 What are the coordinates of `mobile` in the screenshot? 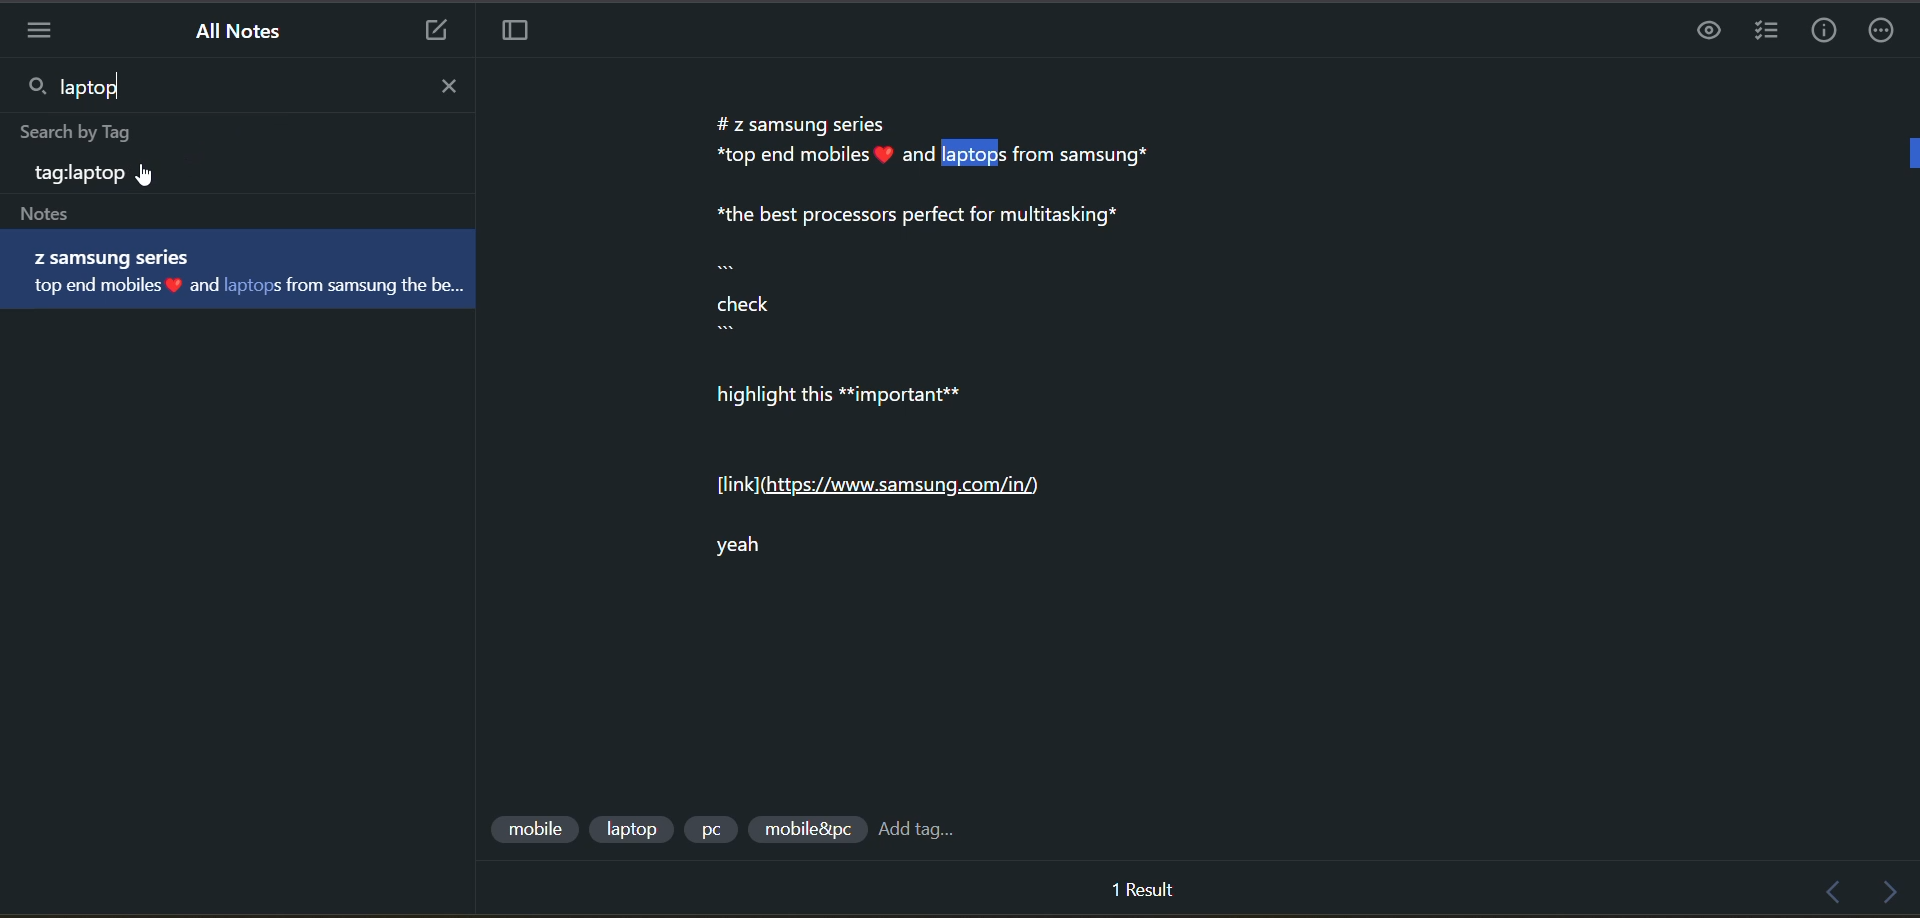 It's located at (532, 828).